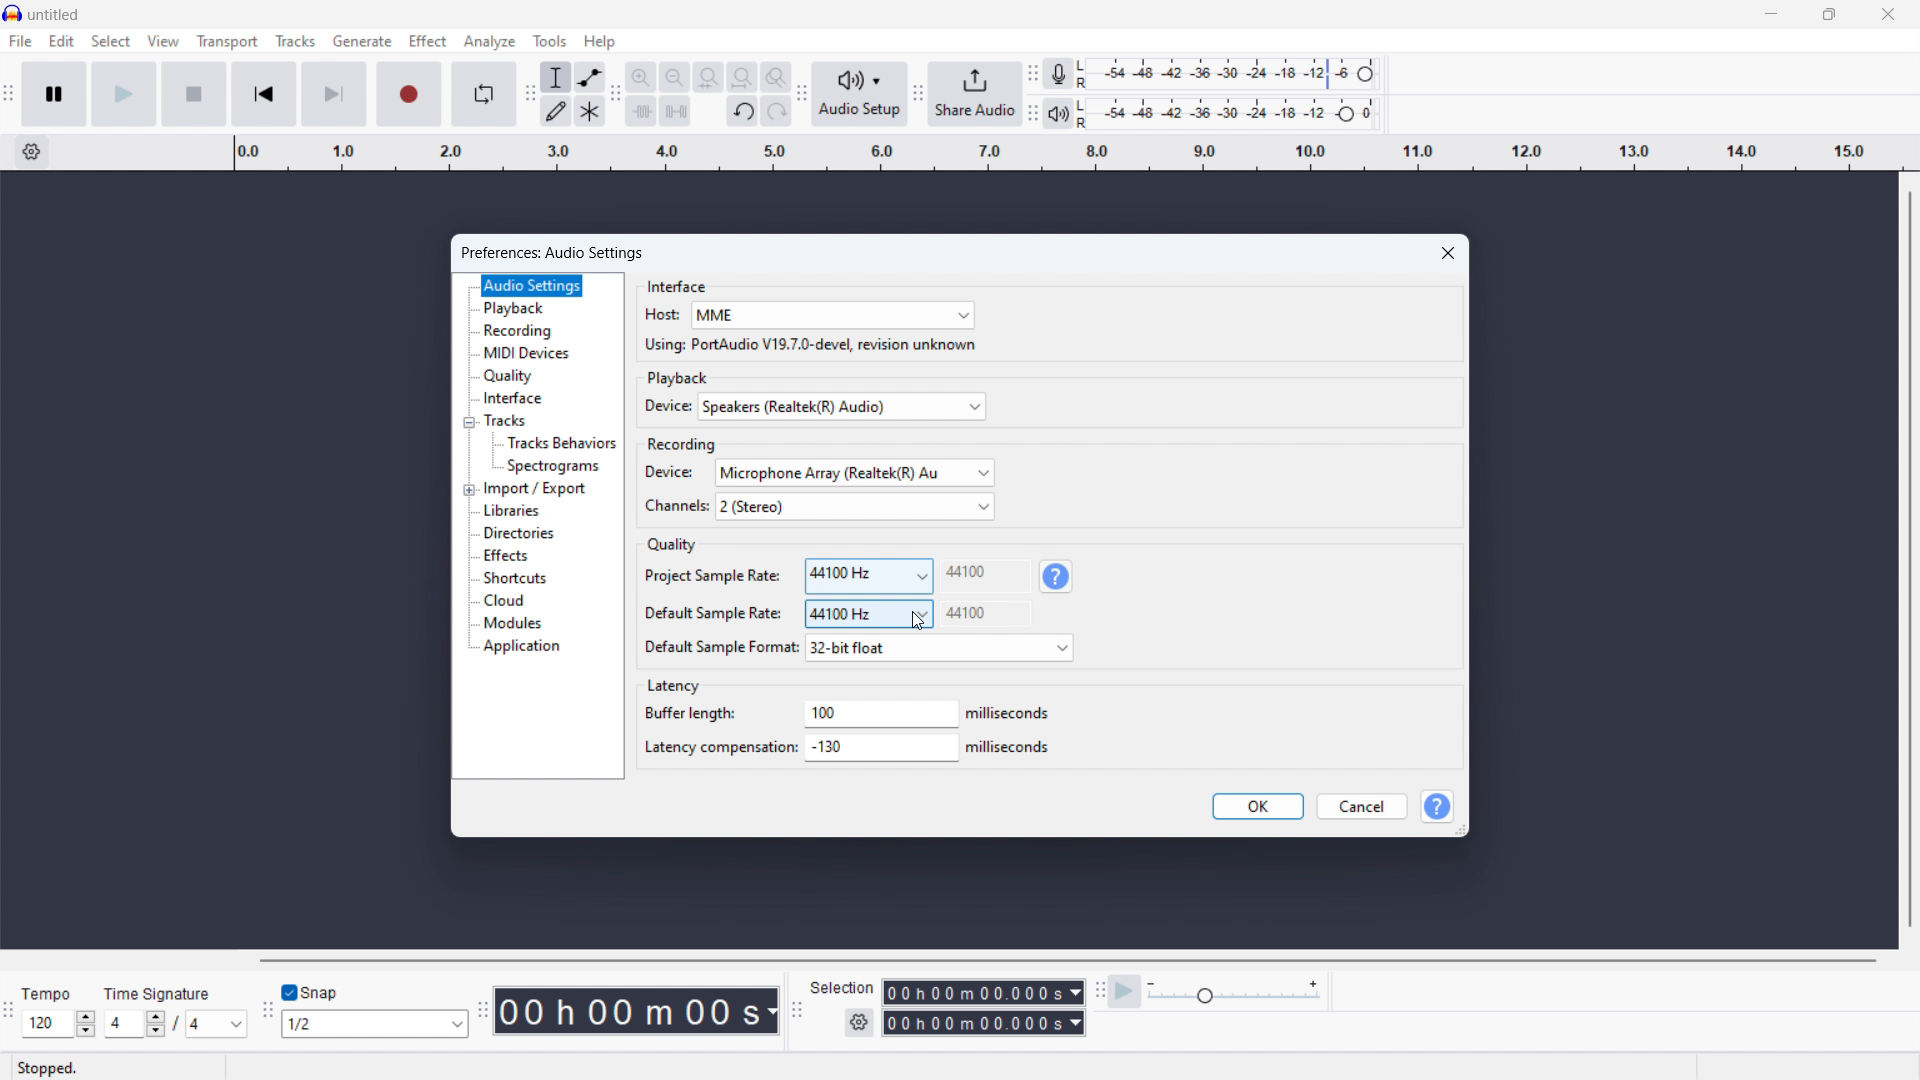 This screenshot has width=1920, height=1080. I want to click on midi devices, so click(528, 353).